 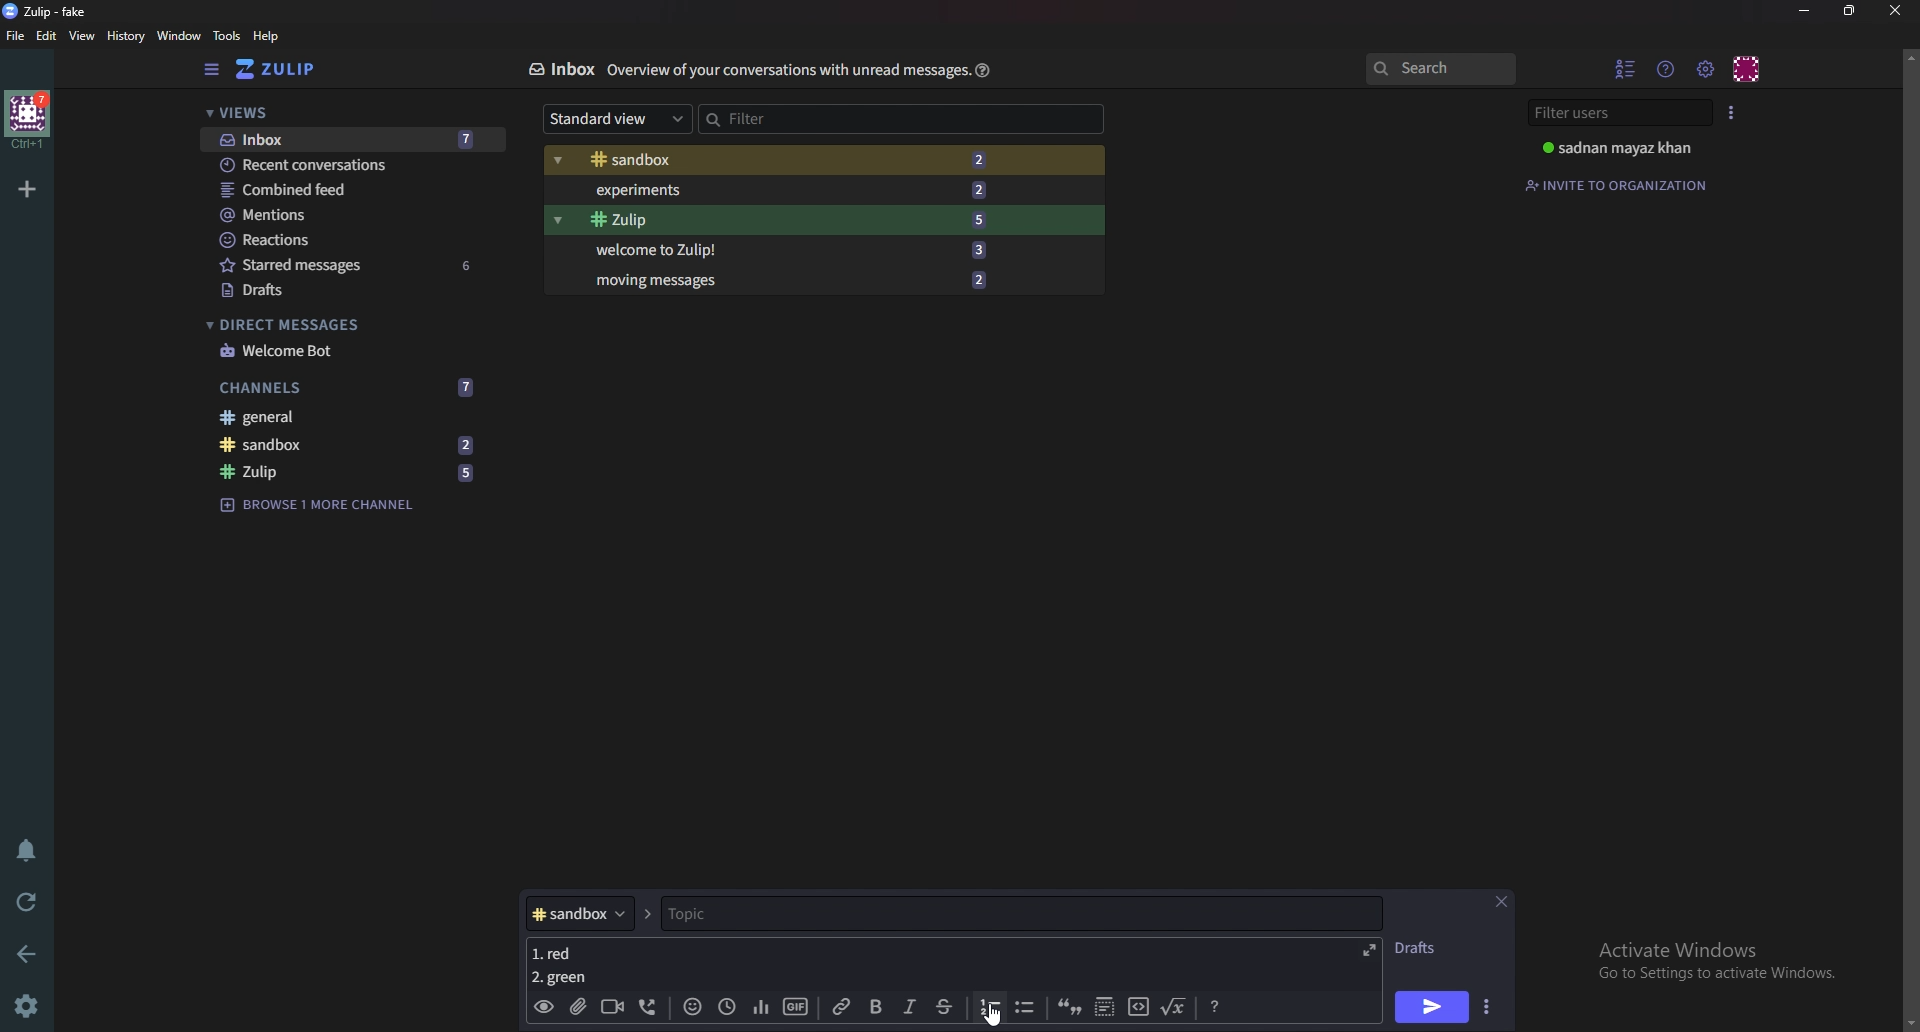 What do you see at coordinates (1137, 1009) in the screenshot?
I see `code` at bounding box center [1137, 1009].